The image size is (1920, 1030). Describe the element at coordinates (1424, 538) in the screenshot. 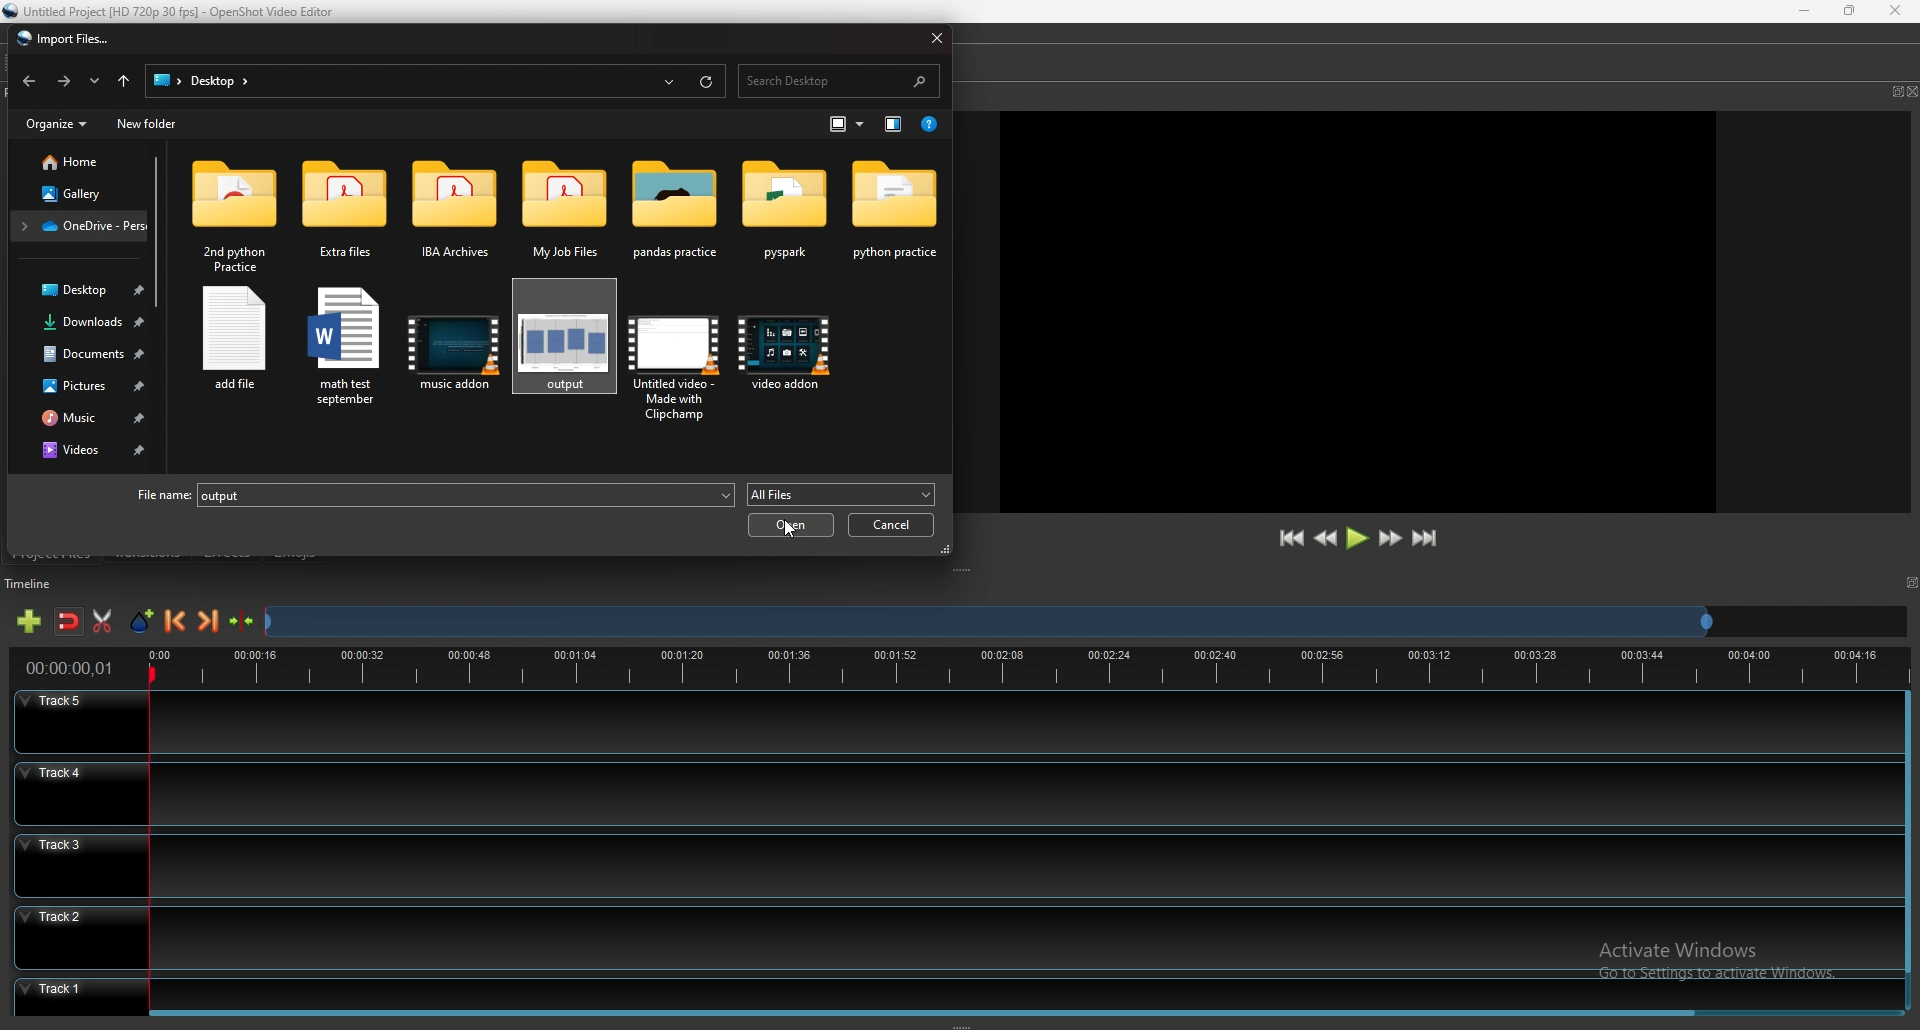

I see `jump to end` at that location.